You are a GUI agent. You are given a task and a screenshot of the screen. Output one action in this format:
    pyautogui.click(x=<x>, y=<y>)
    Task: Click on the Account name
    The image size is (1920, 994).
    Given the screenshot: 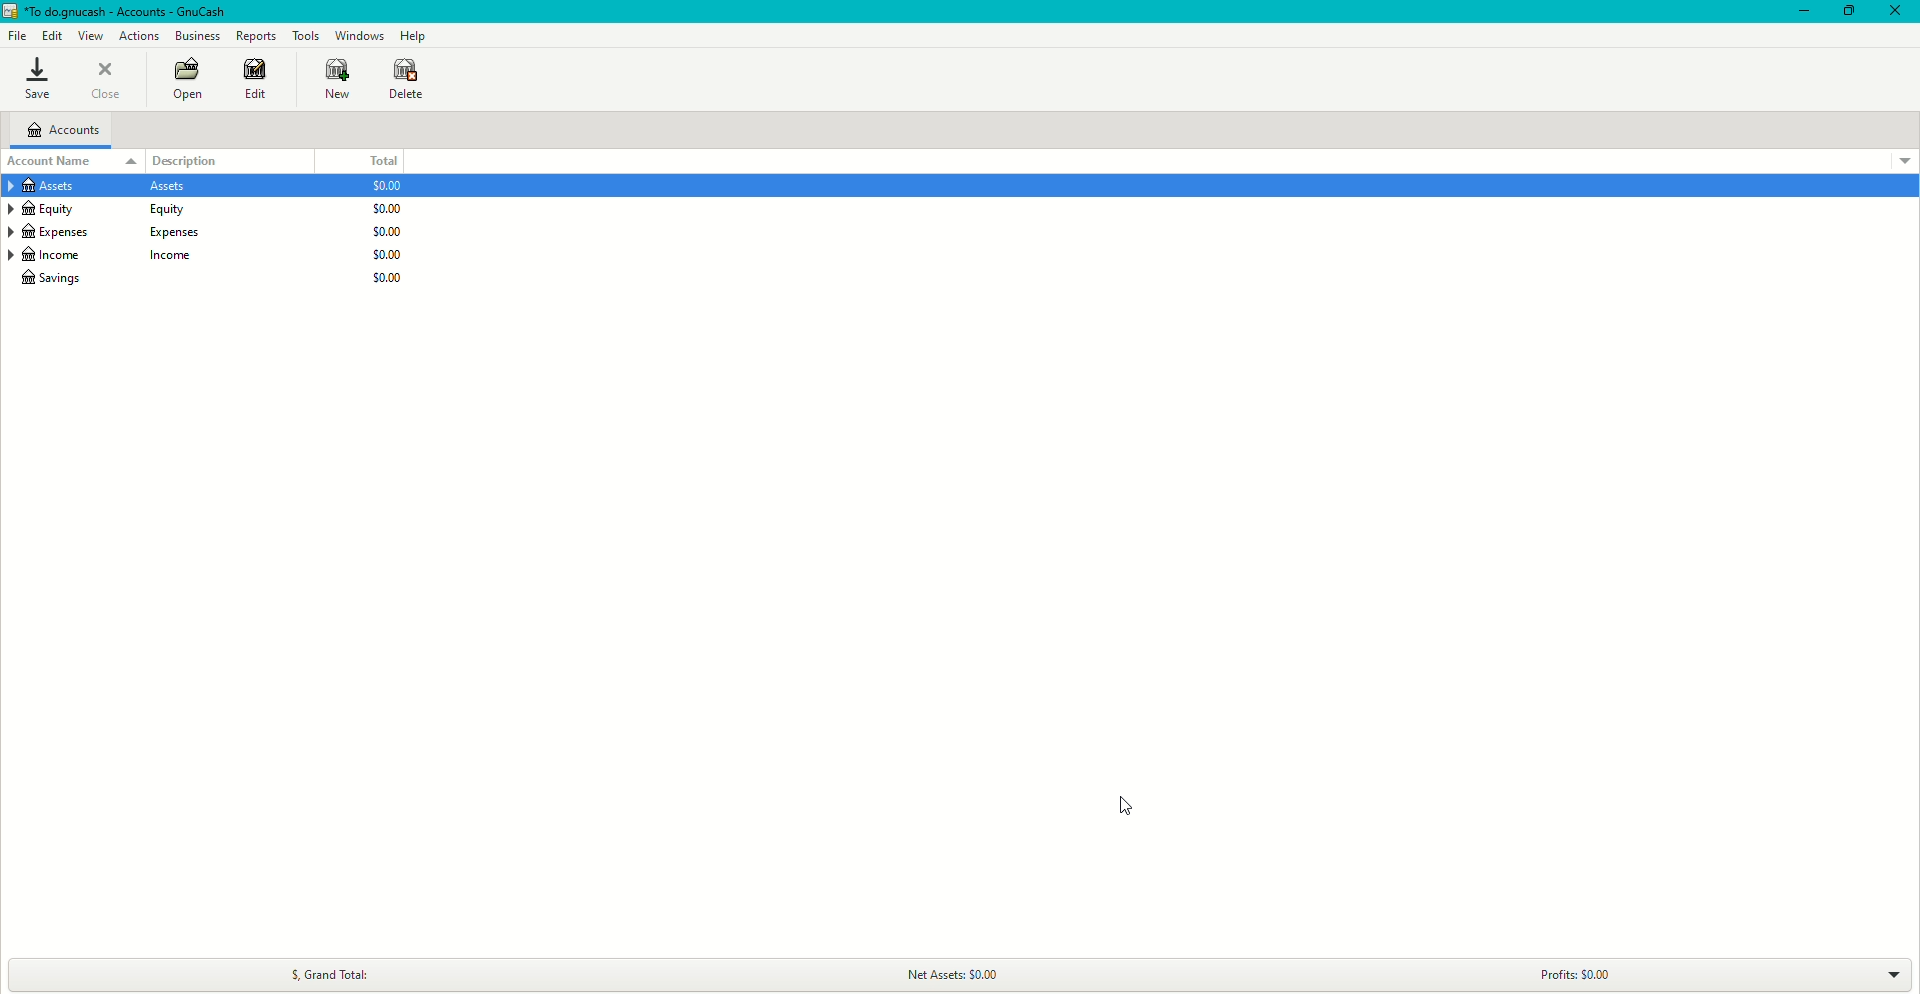 What is the action you would take?
    pyautogui.click(x=53, y=161)
    